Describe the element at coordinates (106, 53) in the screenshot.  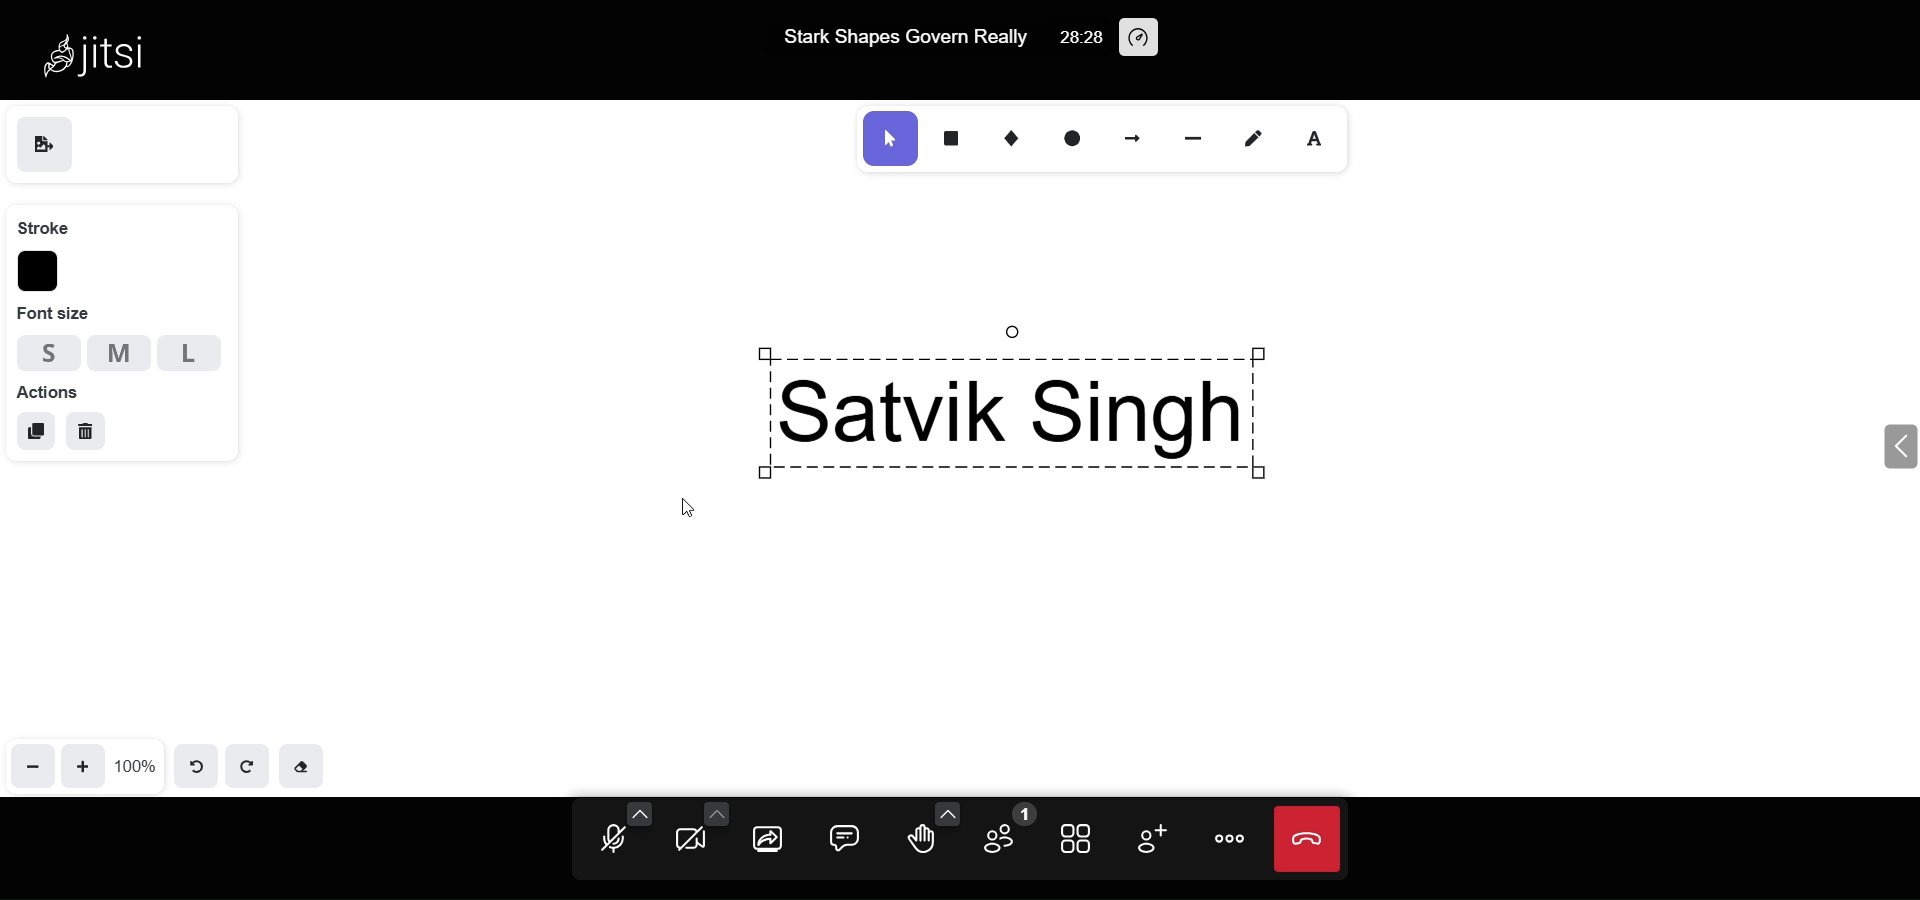
I see `Jitsi` at that location.